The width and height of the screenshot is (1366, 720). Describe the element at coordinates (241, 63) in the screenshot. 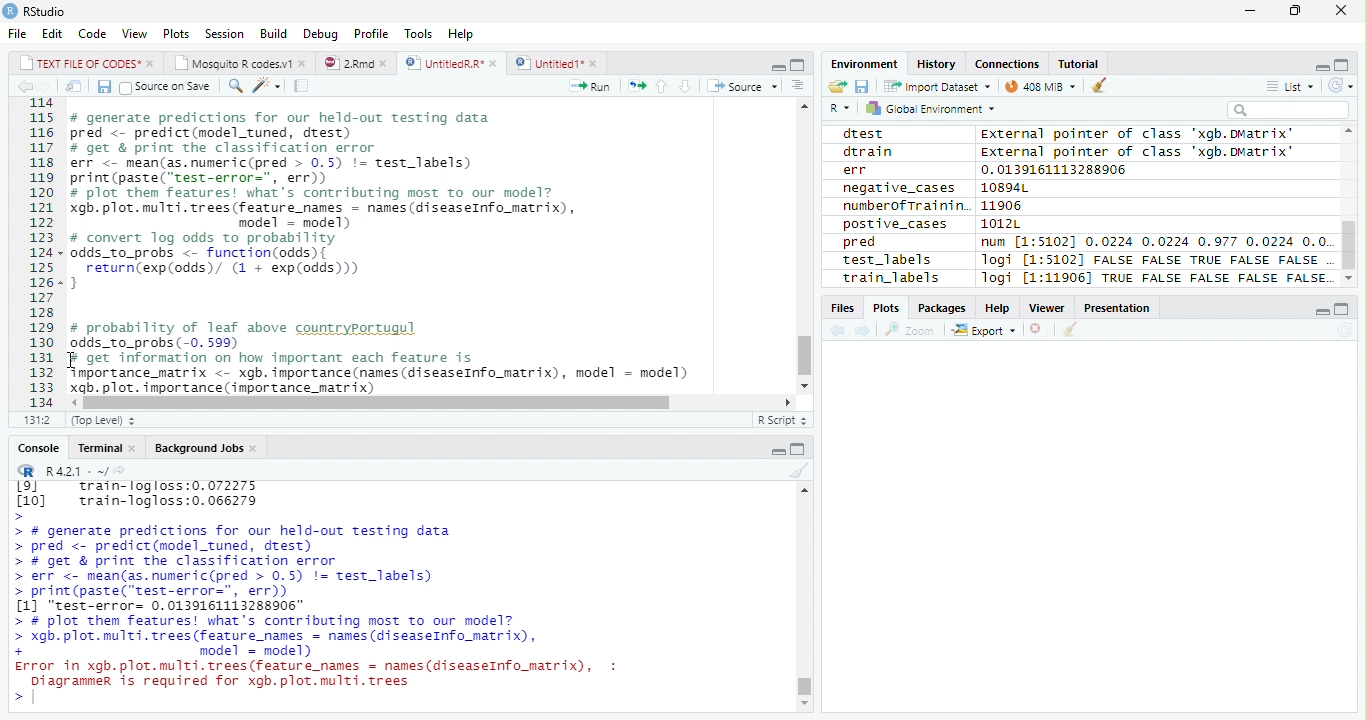

I see `Mosquito R codes1` at that location.